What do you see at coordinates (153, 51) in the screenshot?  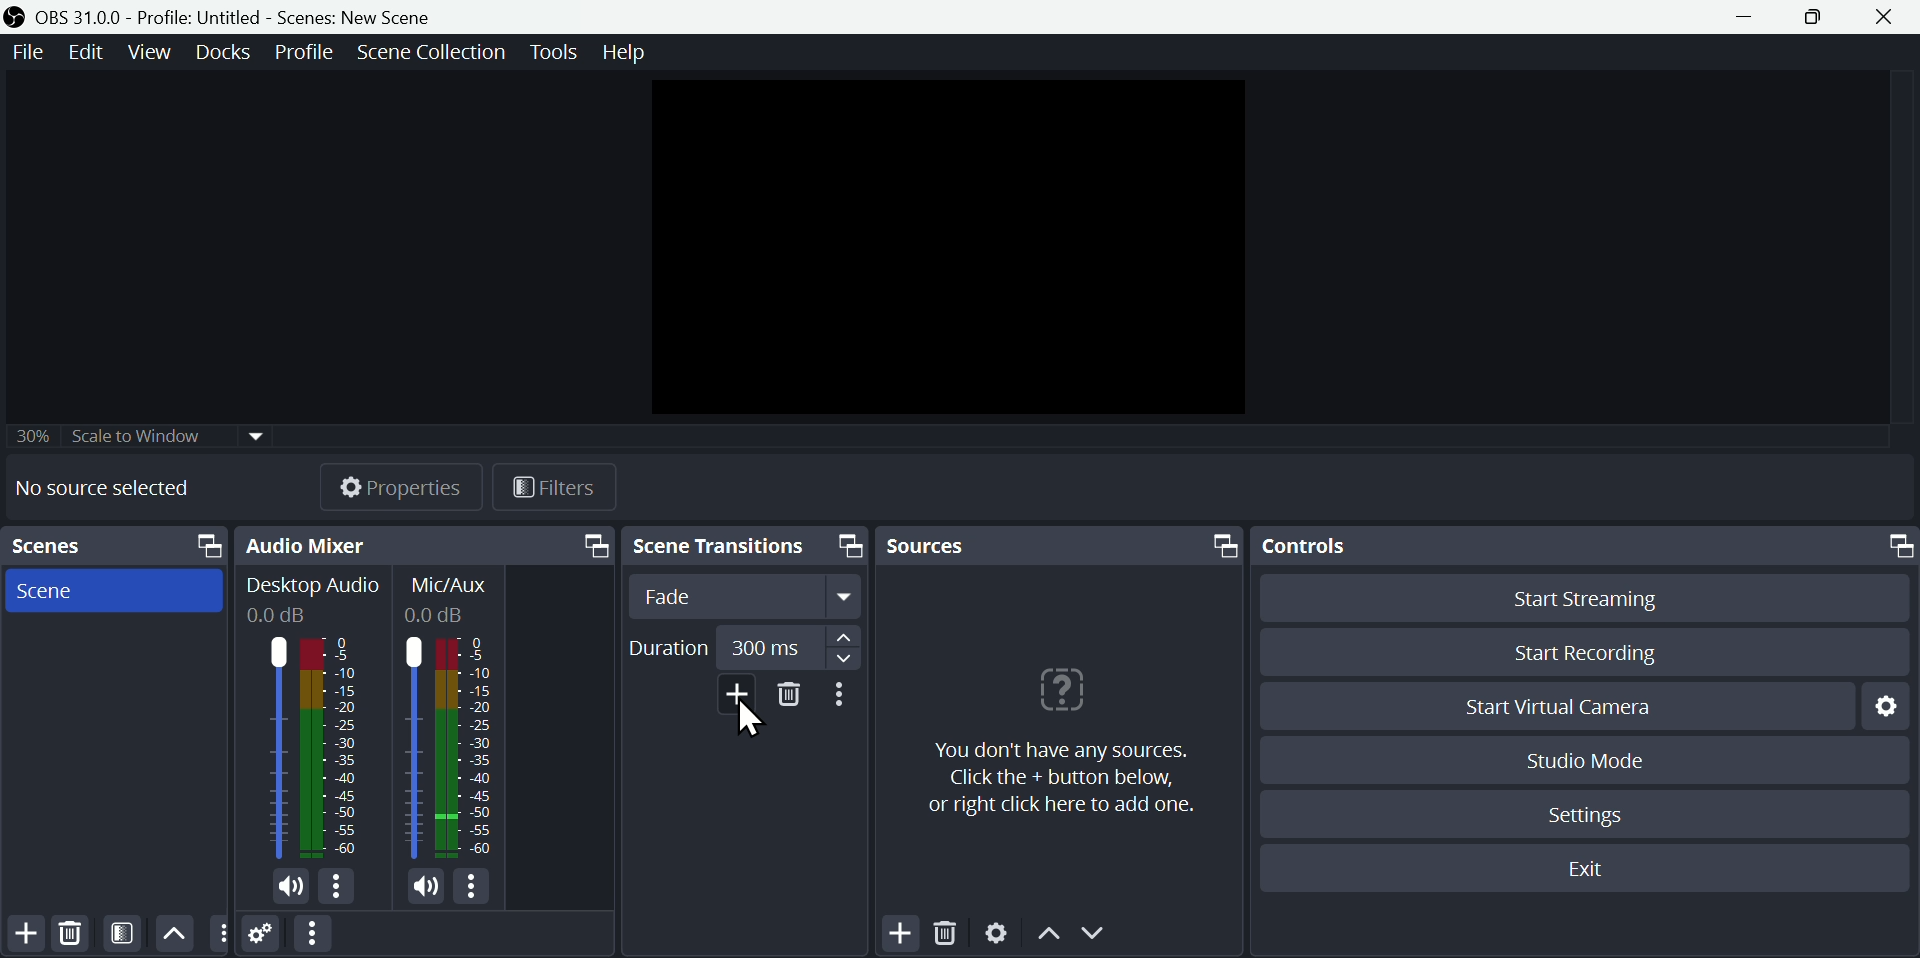 I see `` at bounding box center [153, 51].